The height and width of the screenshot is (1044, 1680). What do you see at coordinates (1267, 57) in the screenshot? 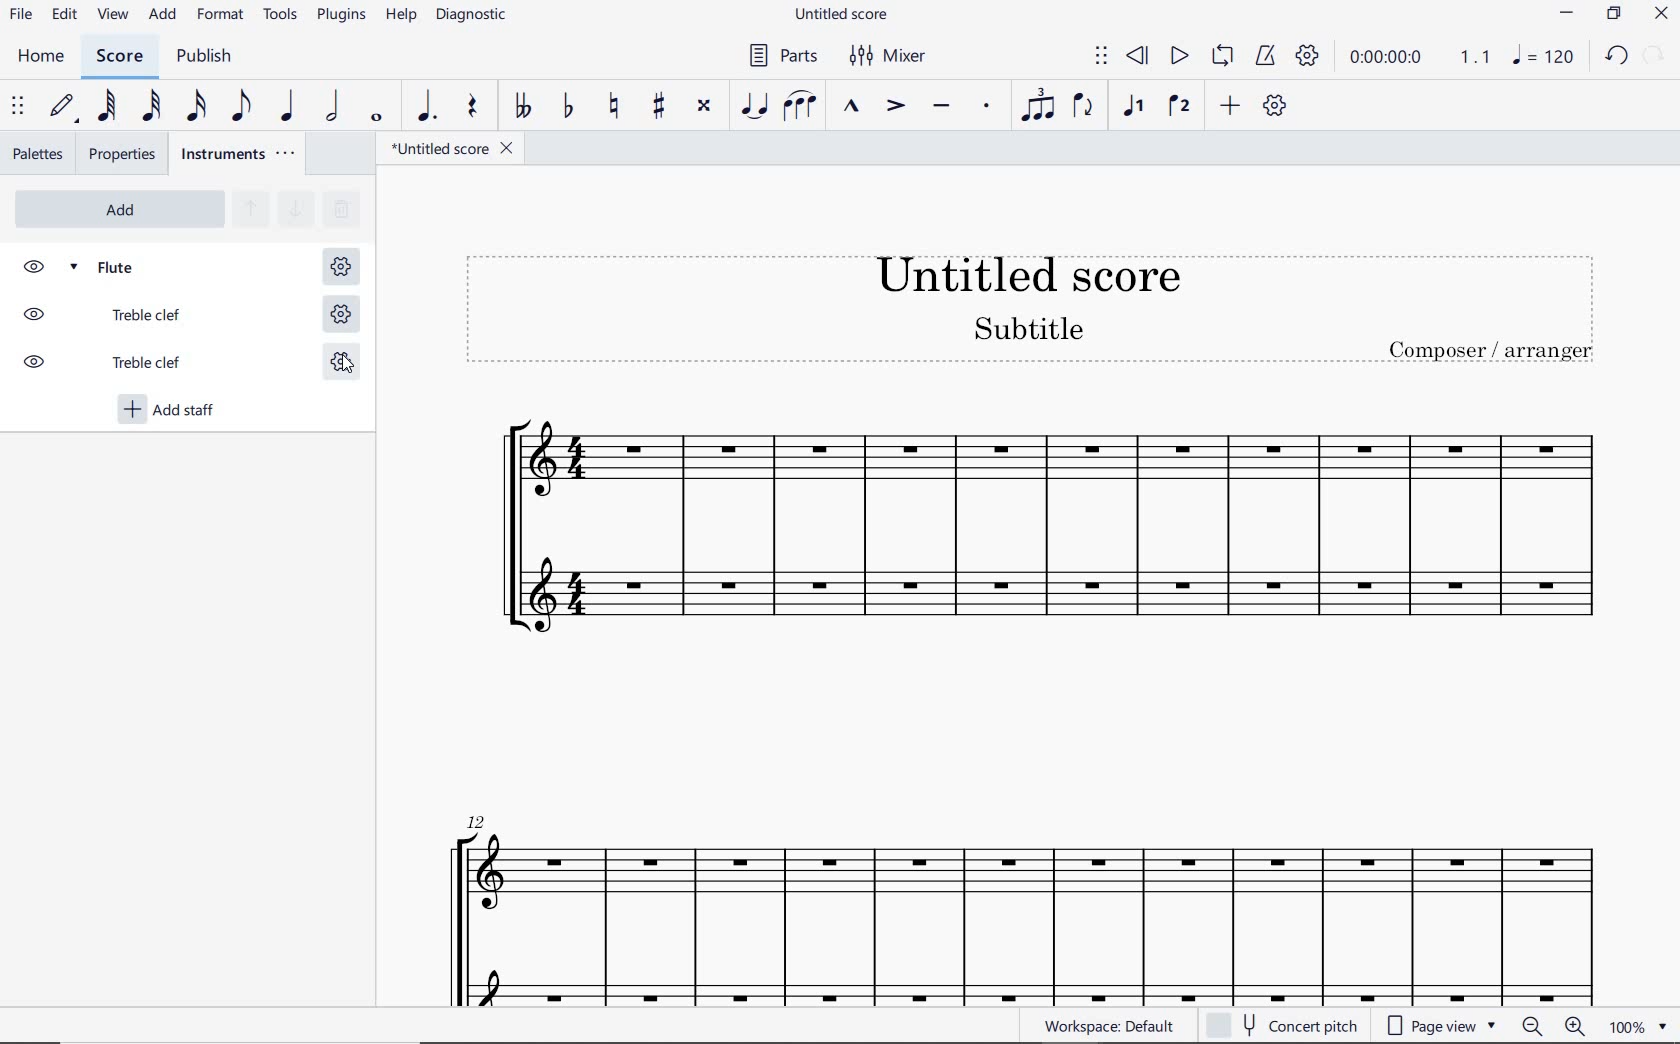
I see `METRONOME` at bounding box center [1267, 57].